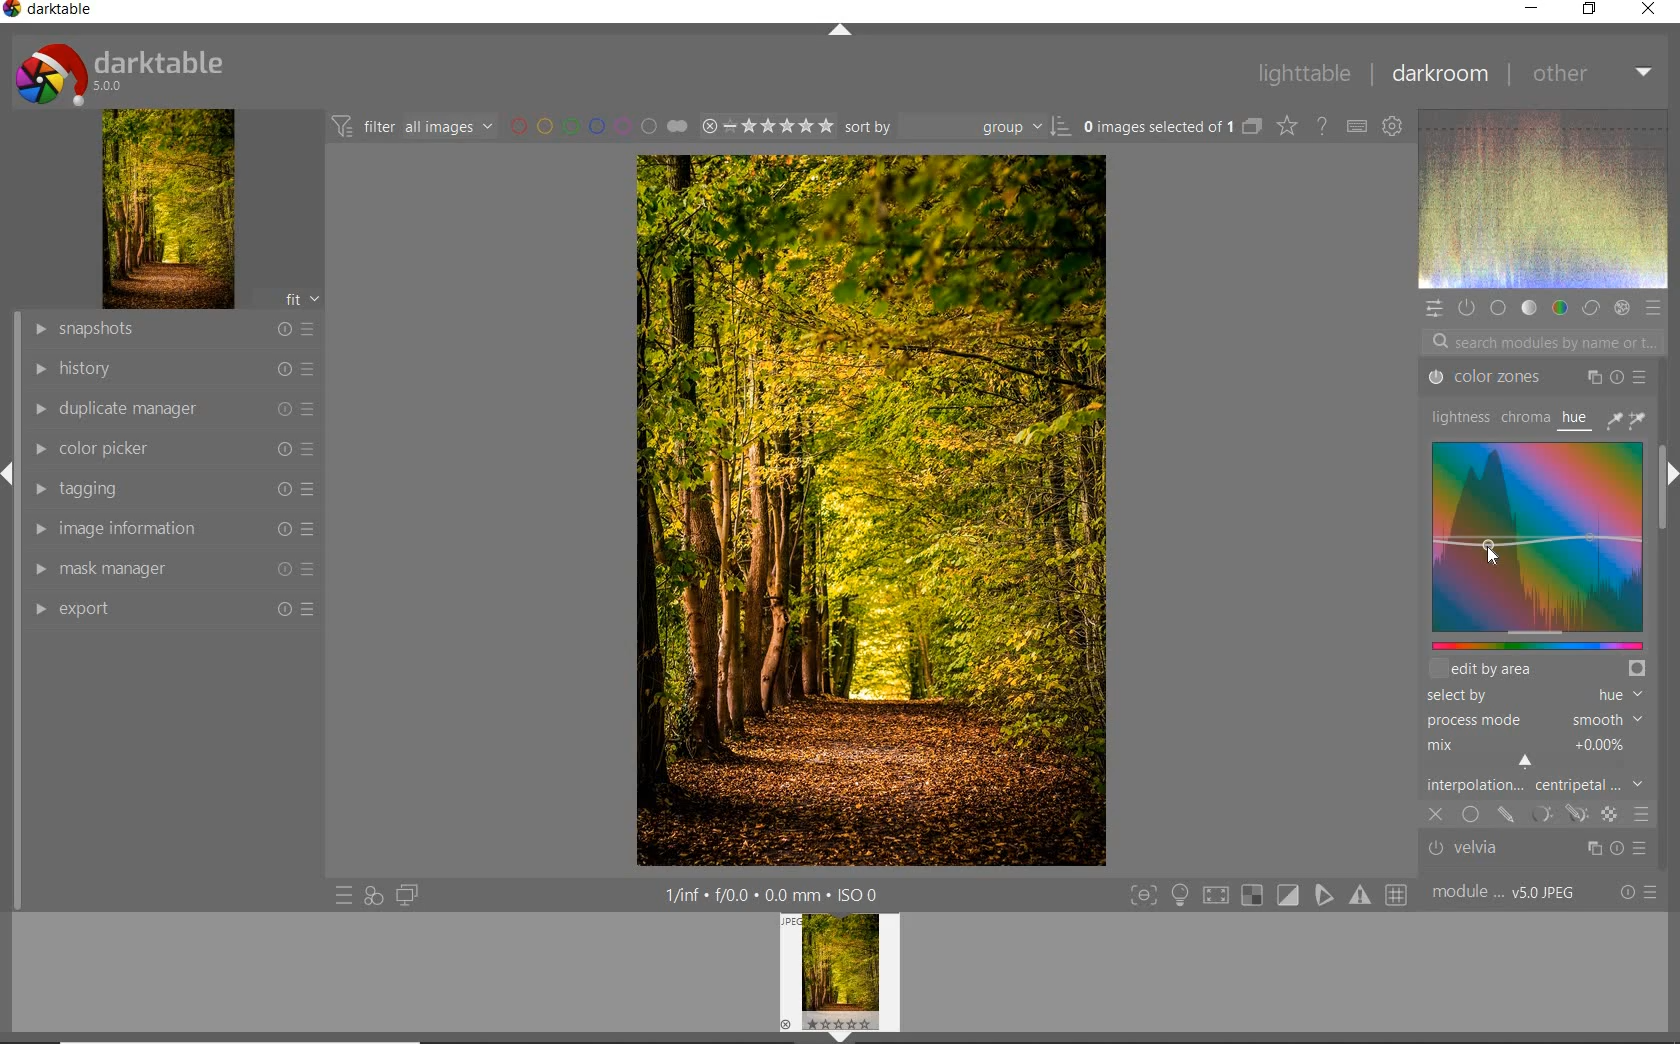  I want to click on EFFECT, so click(1621, 307).